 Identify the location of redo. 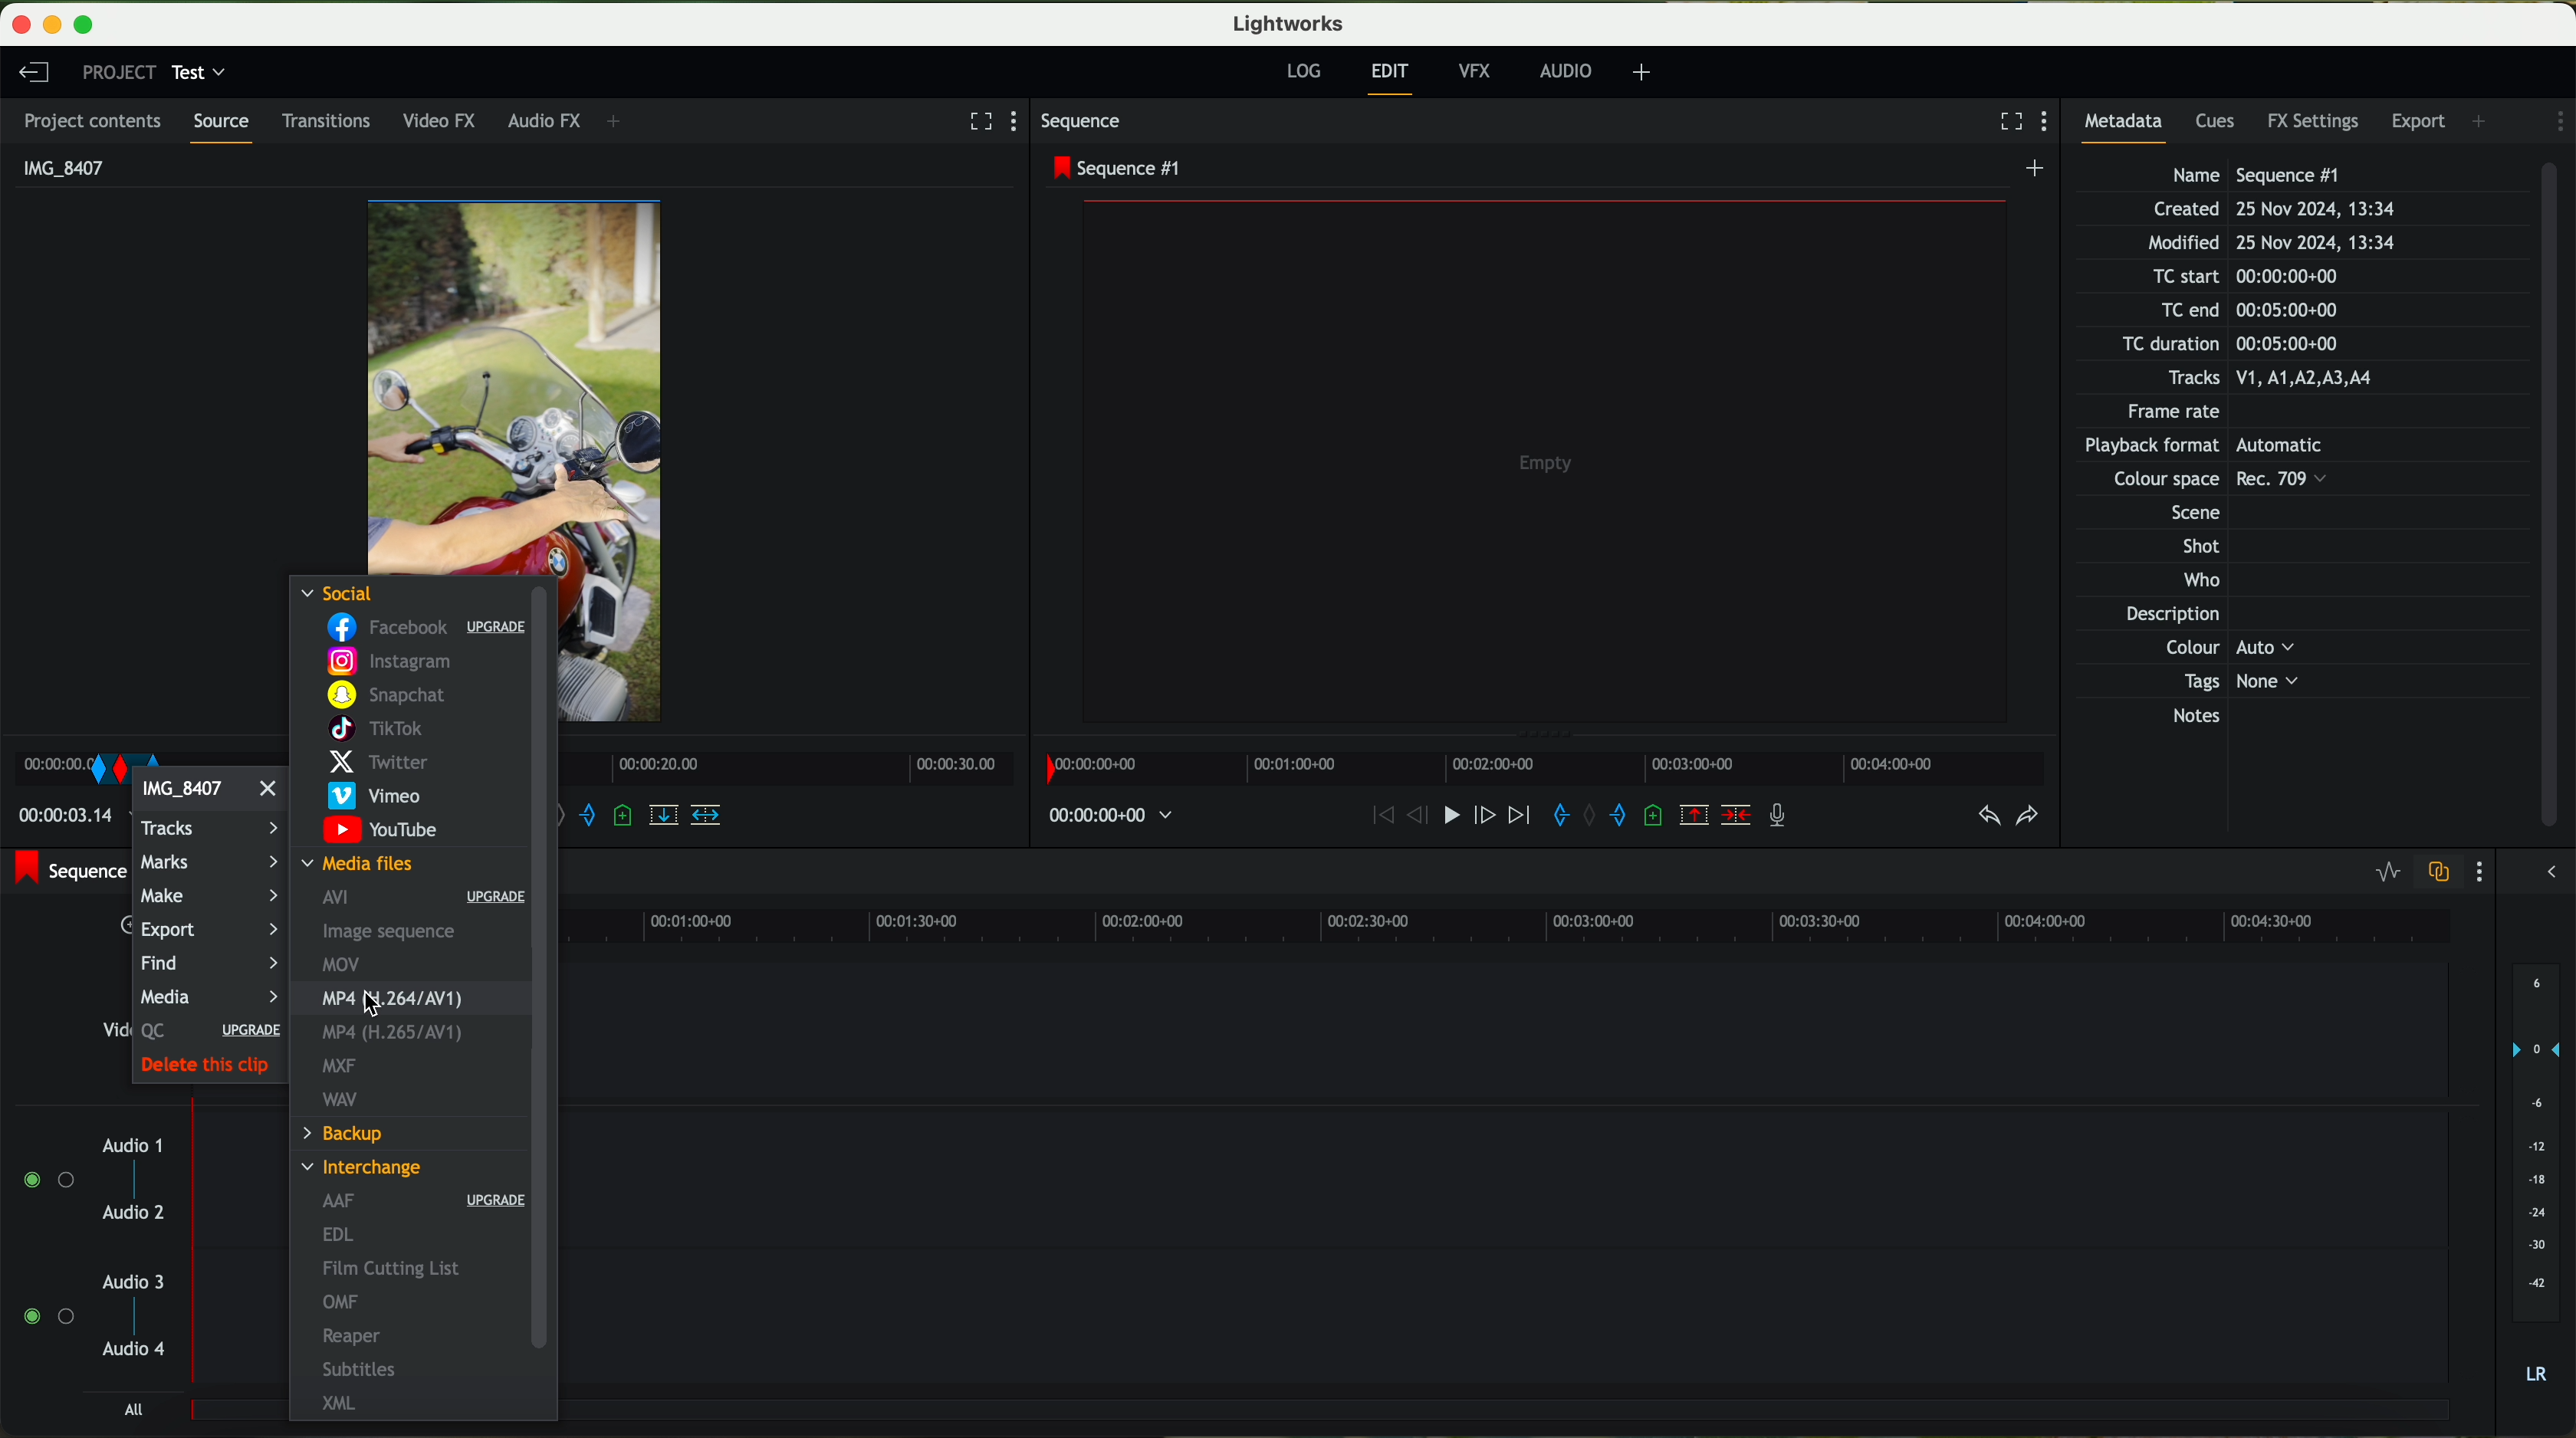
(2027, 818).